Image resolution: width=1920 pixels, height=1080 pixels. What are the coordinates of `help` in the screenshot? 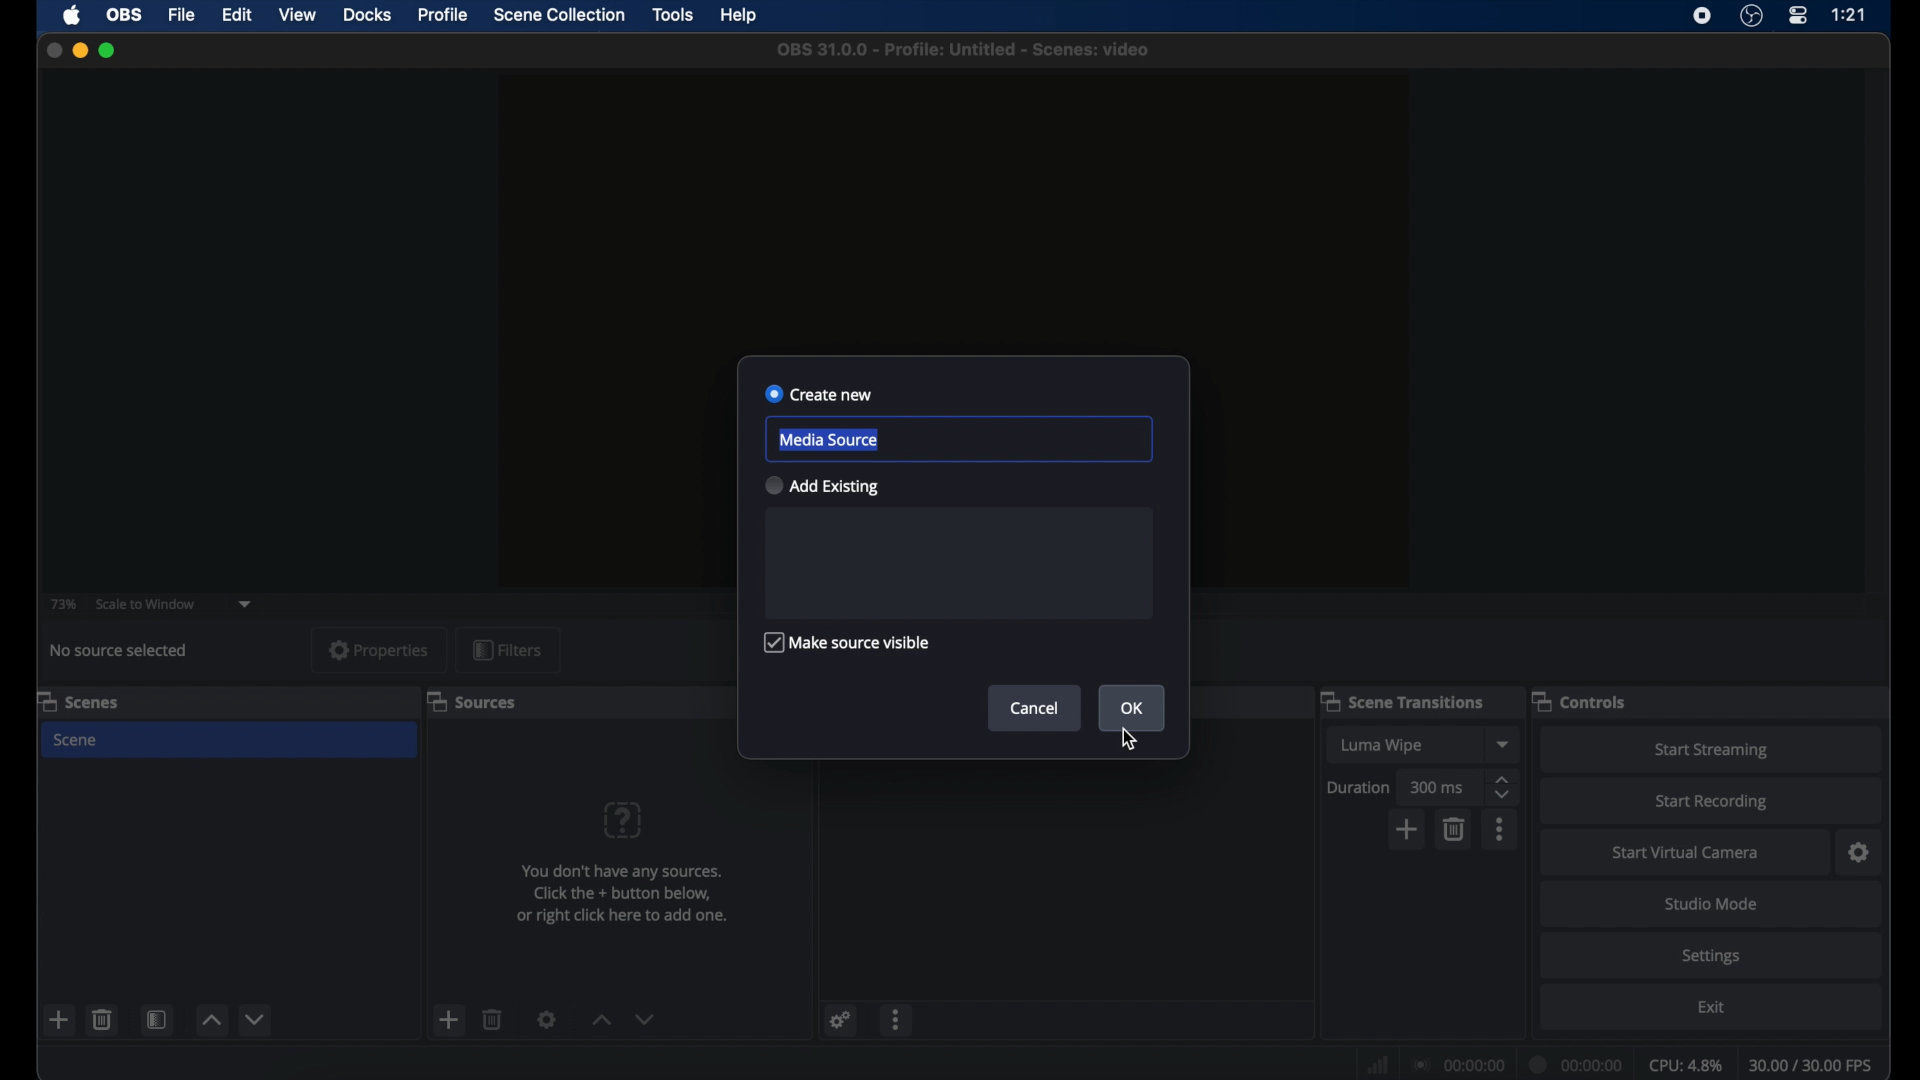 It's located at (740, 17).